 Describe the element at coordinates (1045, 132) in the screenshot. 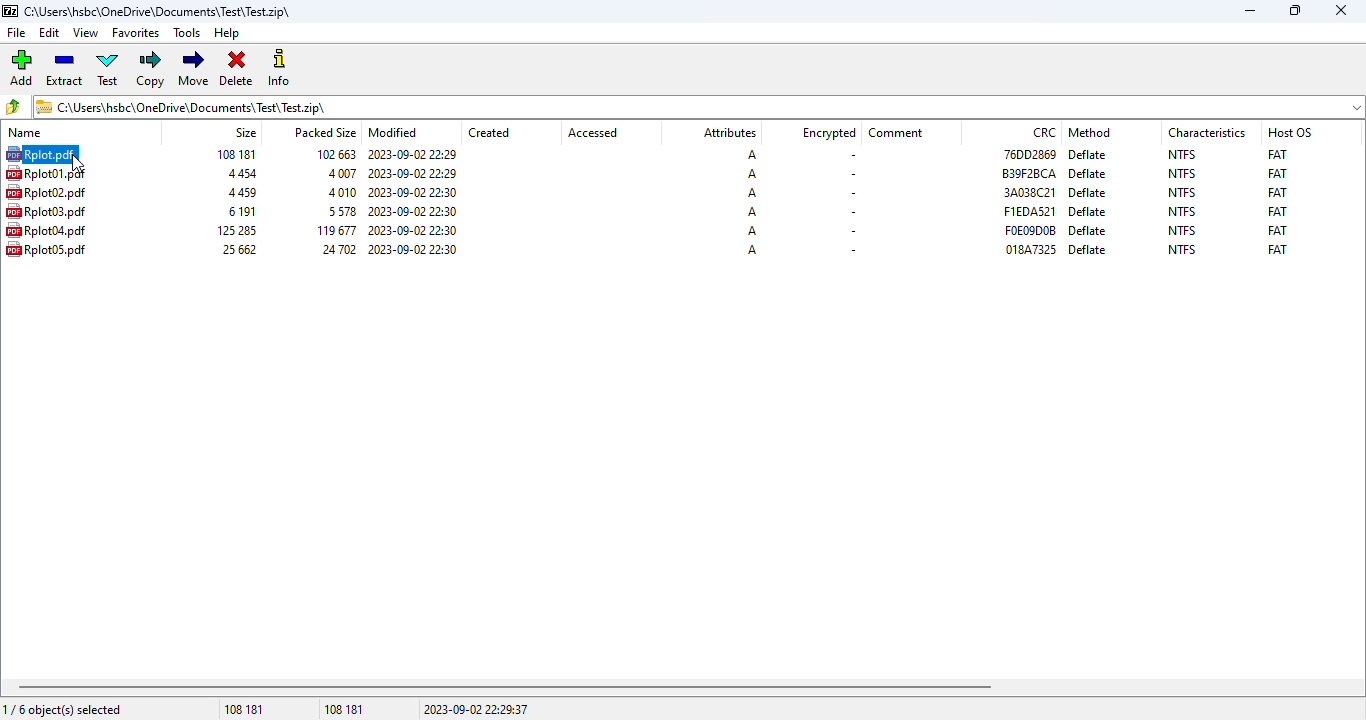

I see `CRC` at that location.